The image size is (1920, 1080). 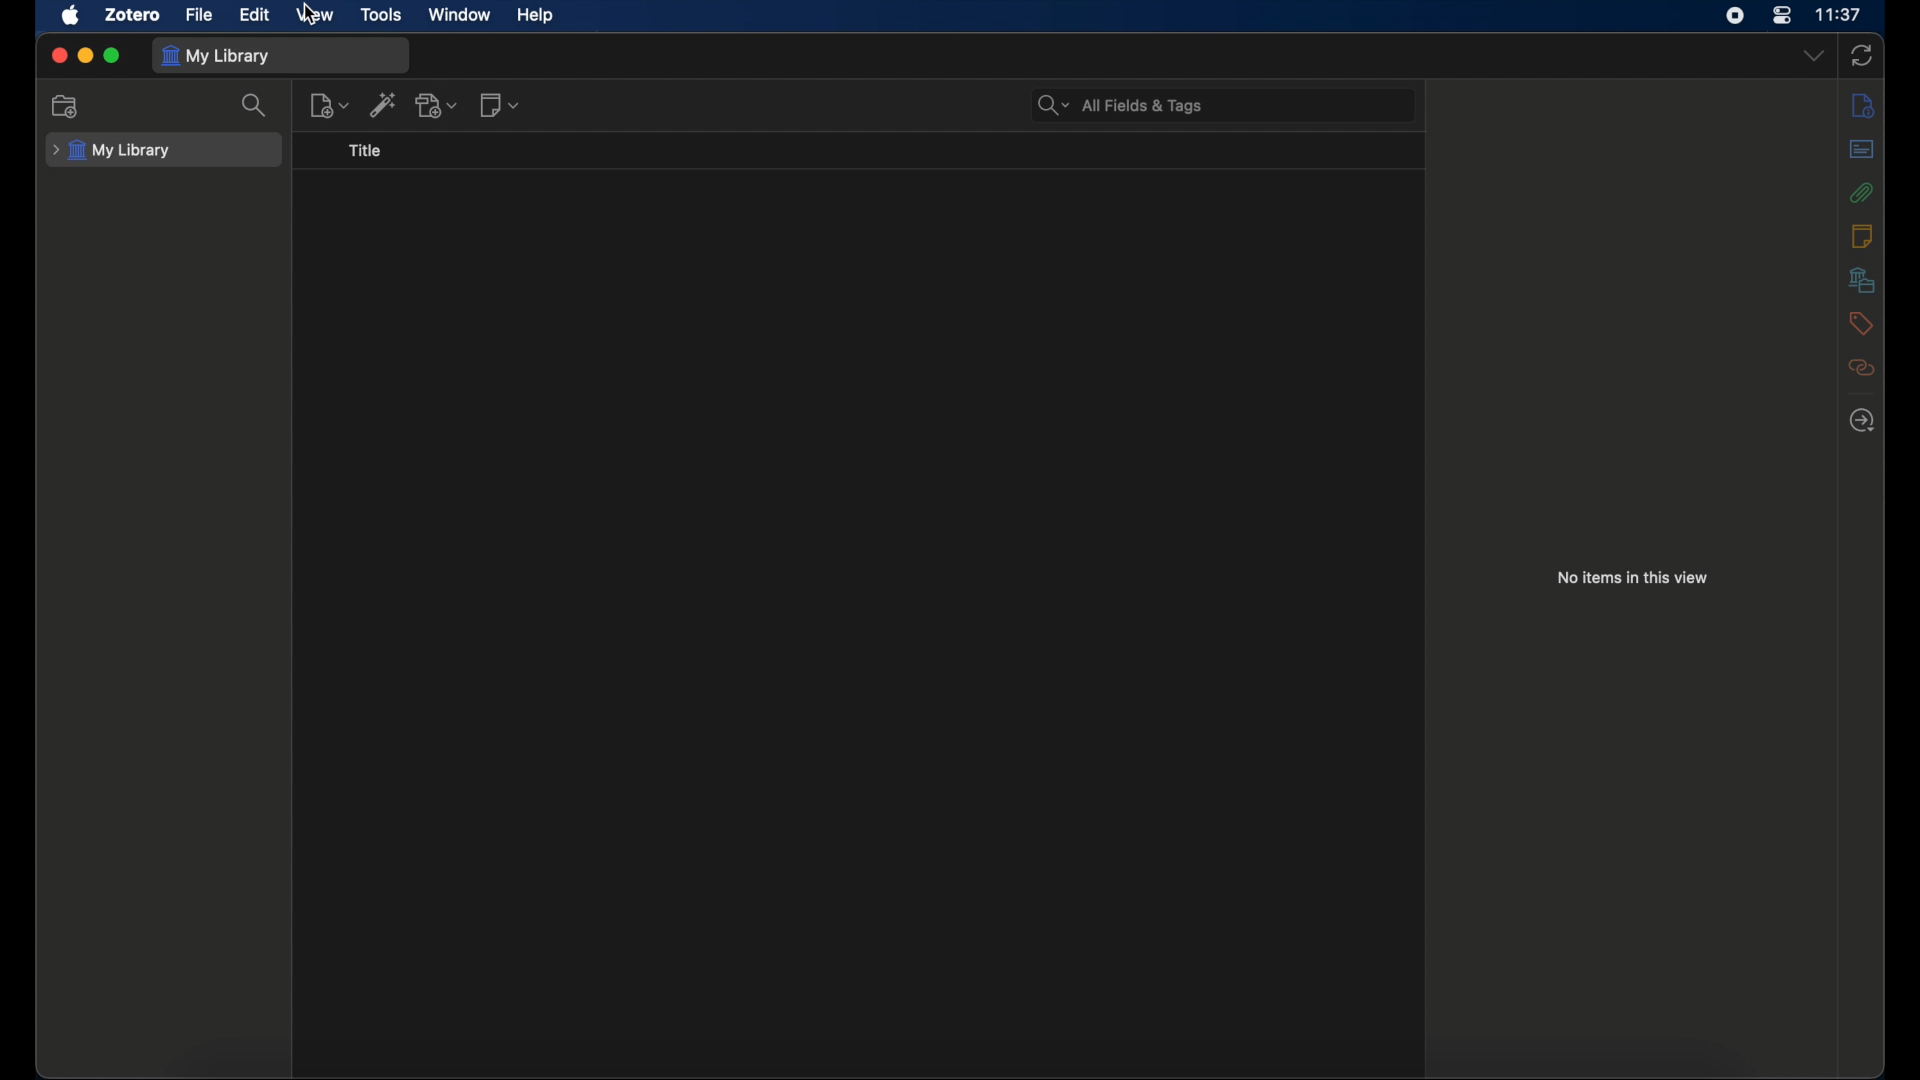 I want to click on my library, so click(x=216, y=56).